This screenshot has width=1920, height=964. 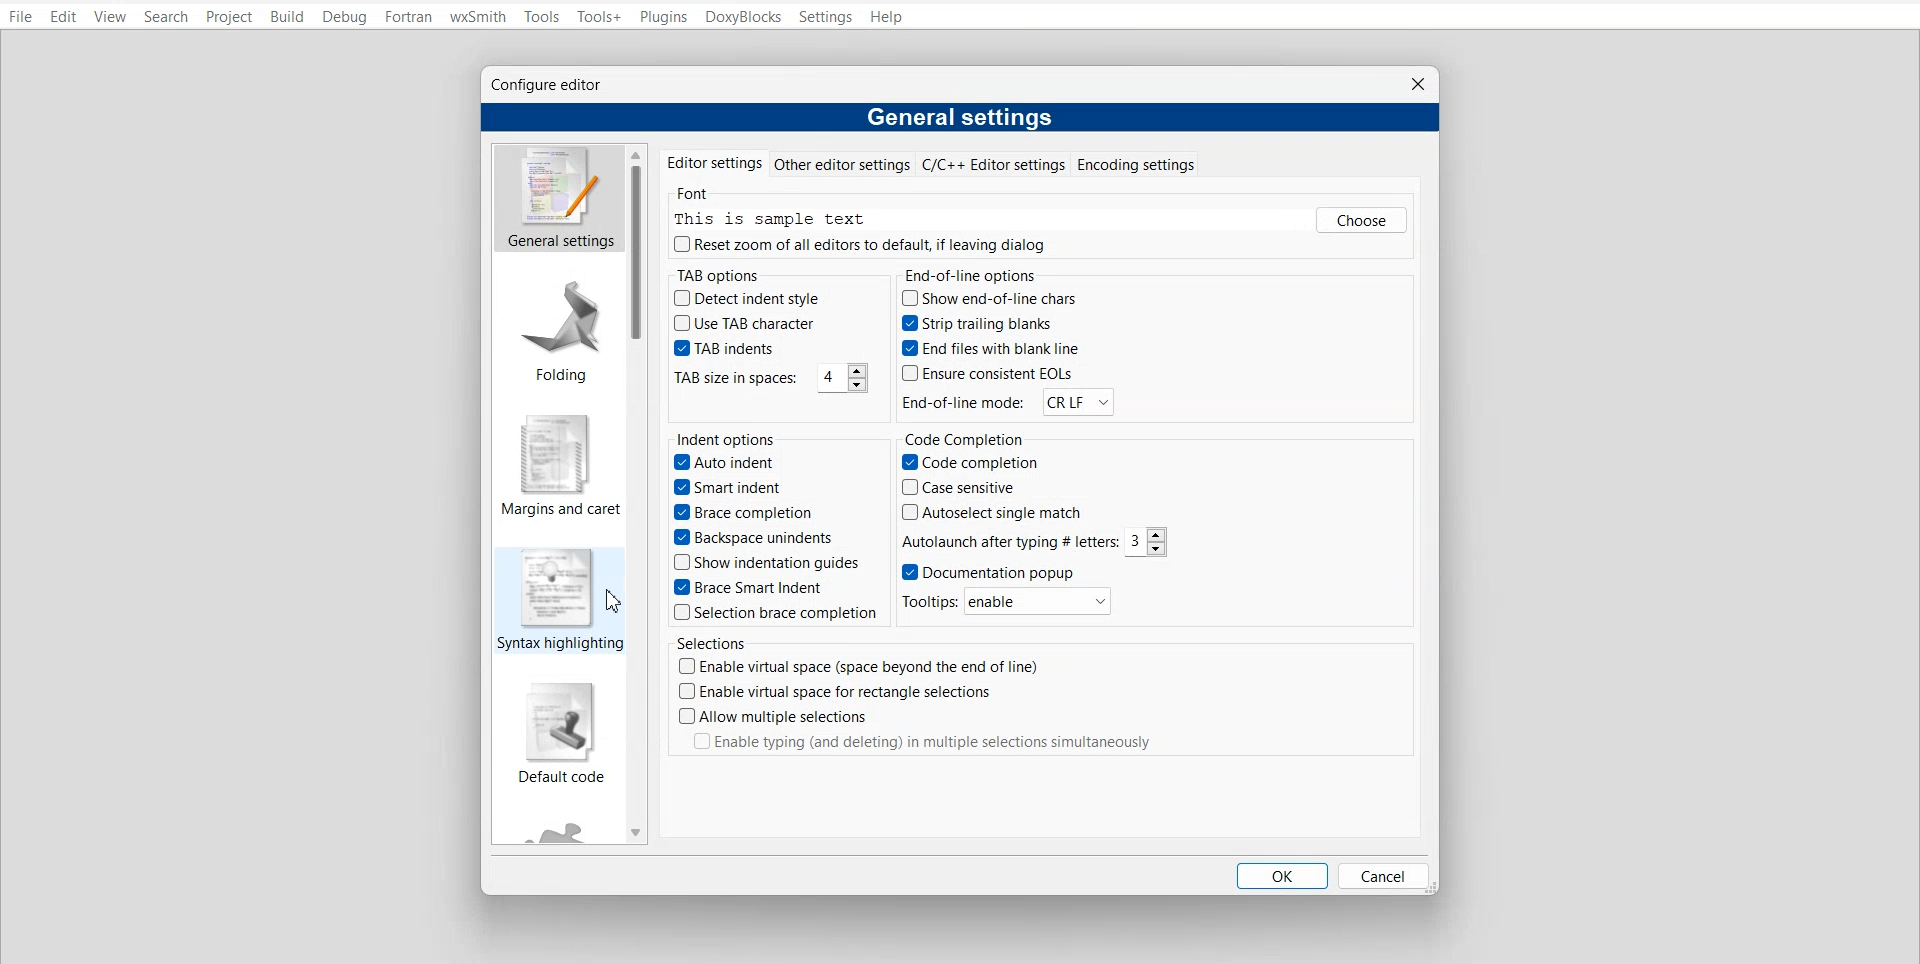 What do you see at coordinates (994, 349) in the screenshot?
I see `End files with blank line` at bounding box center [994, 349].